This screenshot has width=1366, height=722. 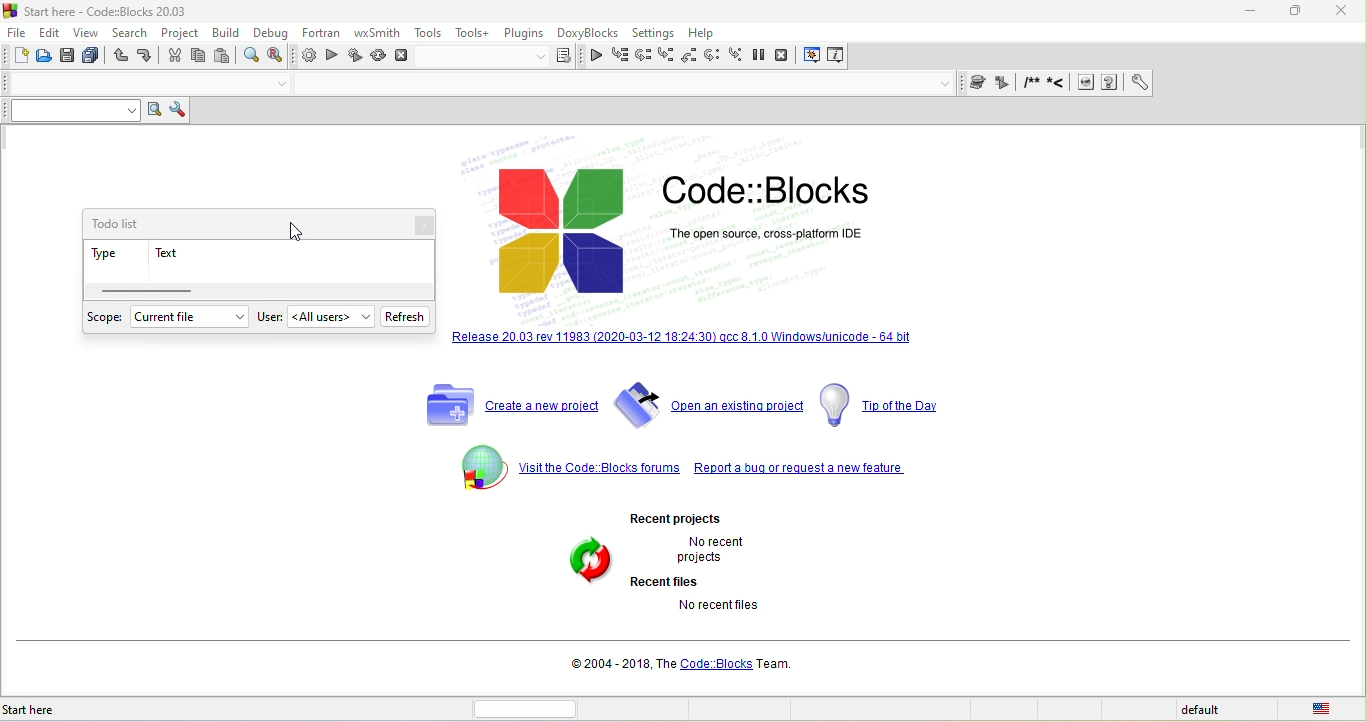 I want to click on line comment, so click(x=1060, y=84).